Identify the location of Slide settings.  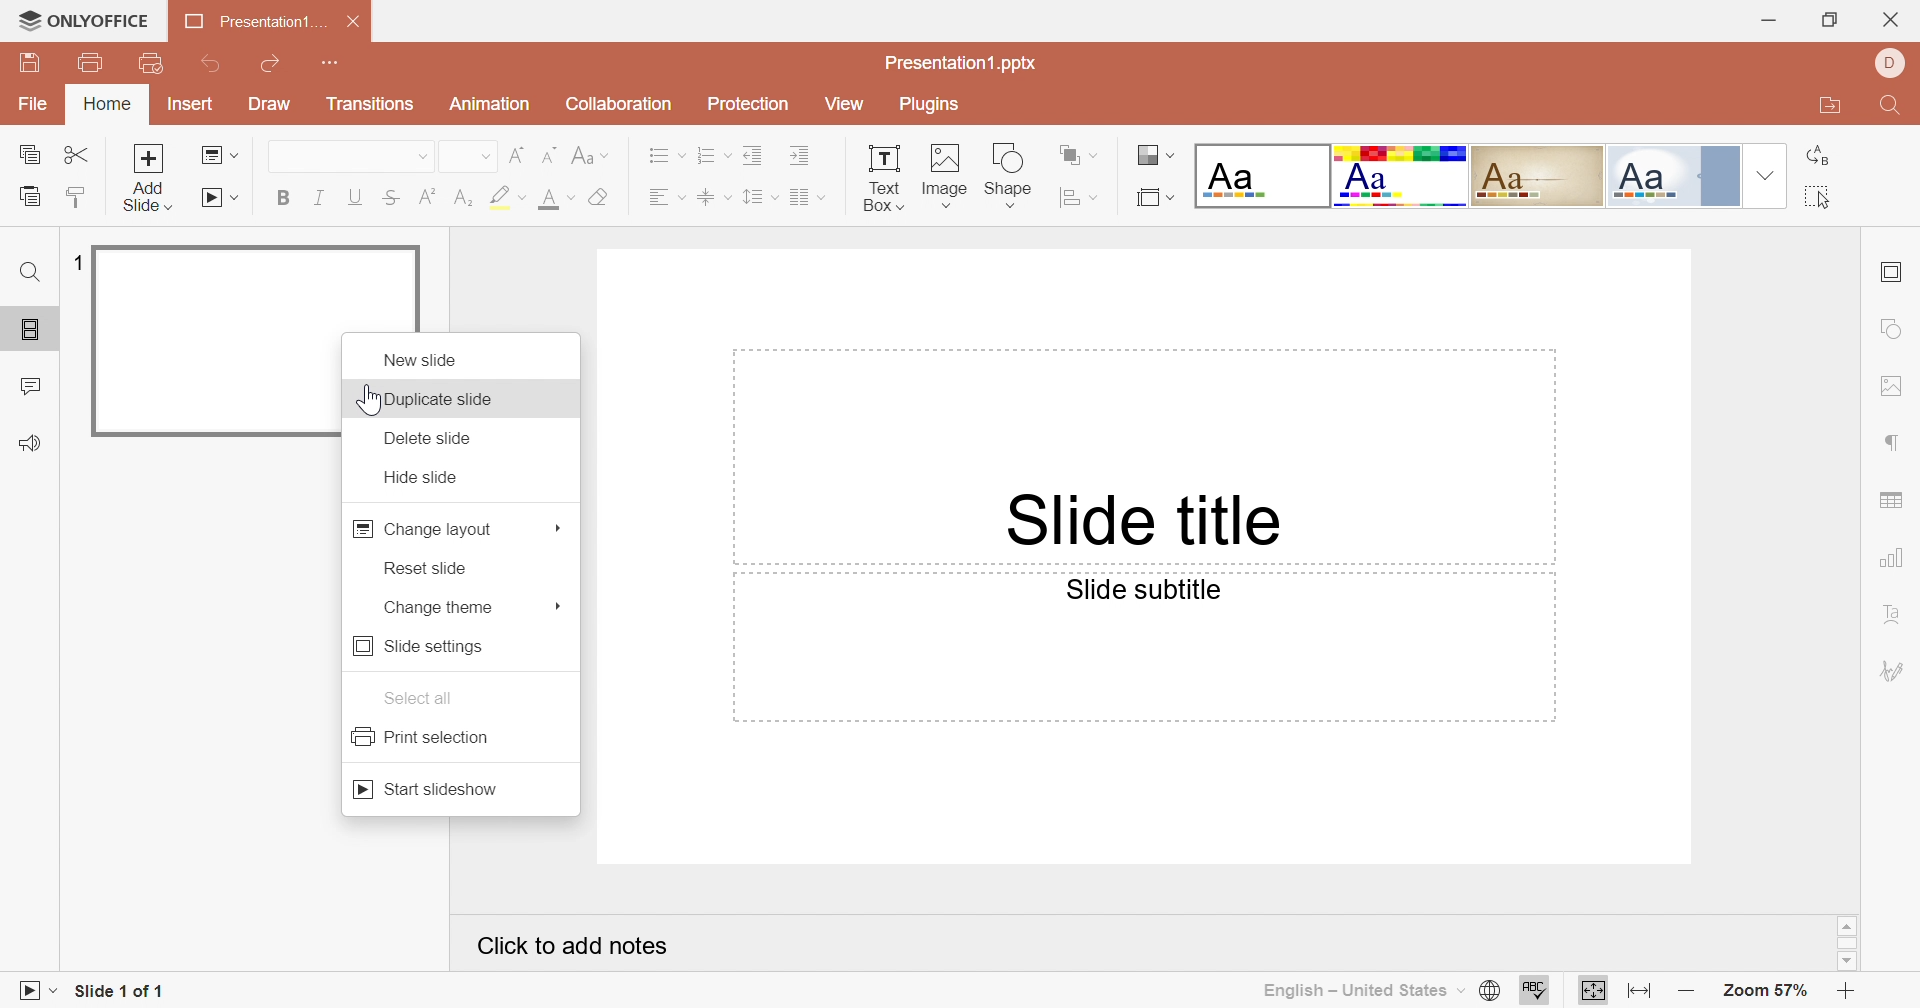
(432, 647).